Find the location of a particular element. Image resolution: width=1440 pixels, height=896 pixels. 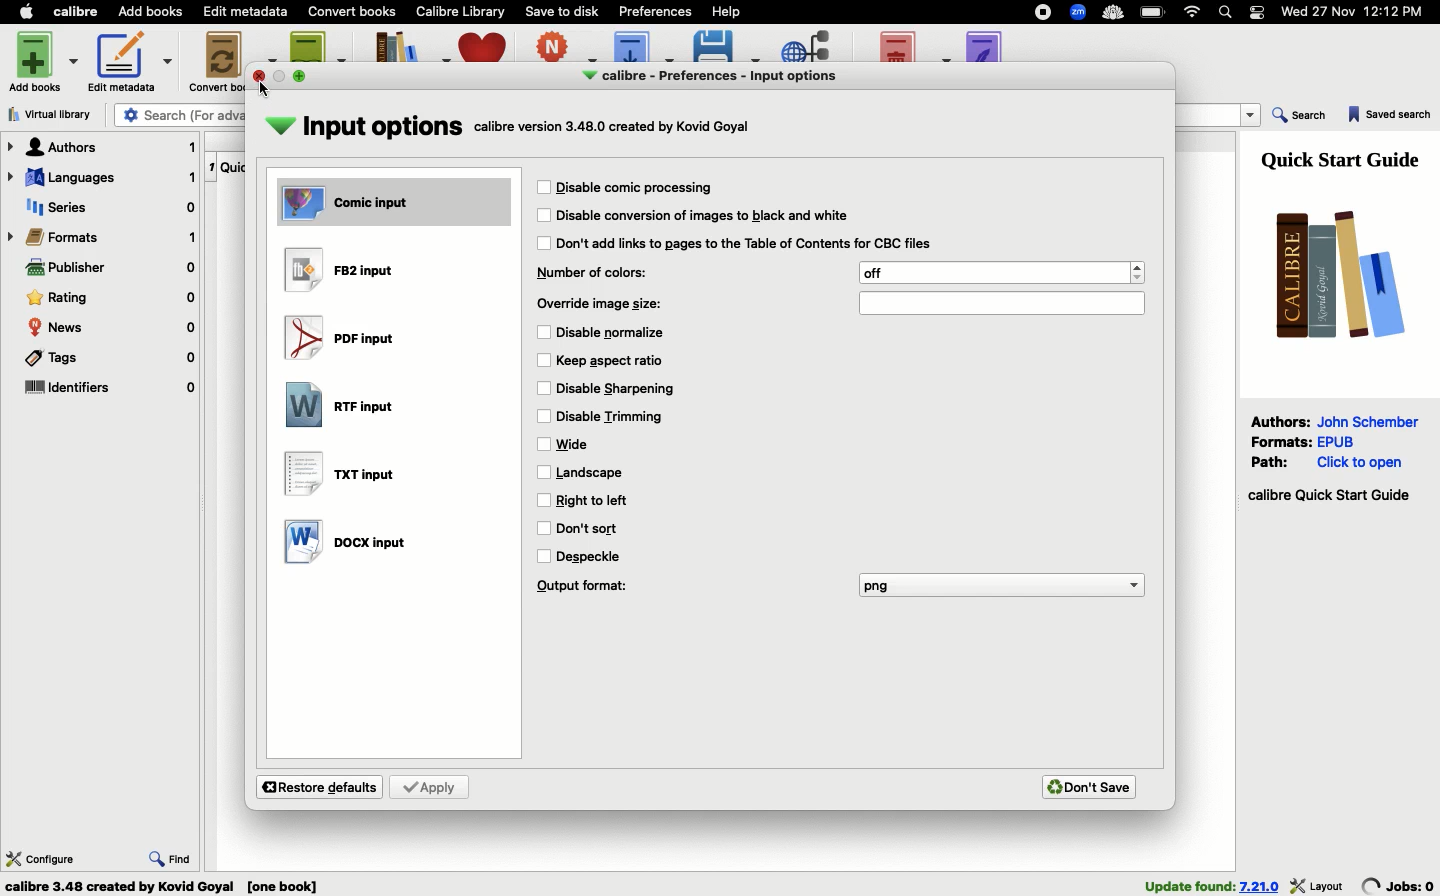

Don't sort is located at coordinates (593, 528).